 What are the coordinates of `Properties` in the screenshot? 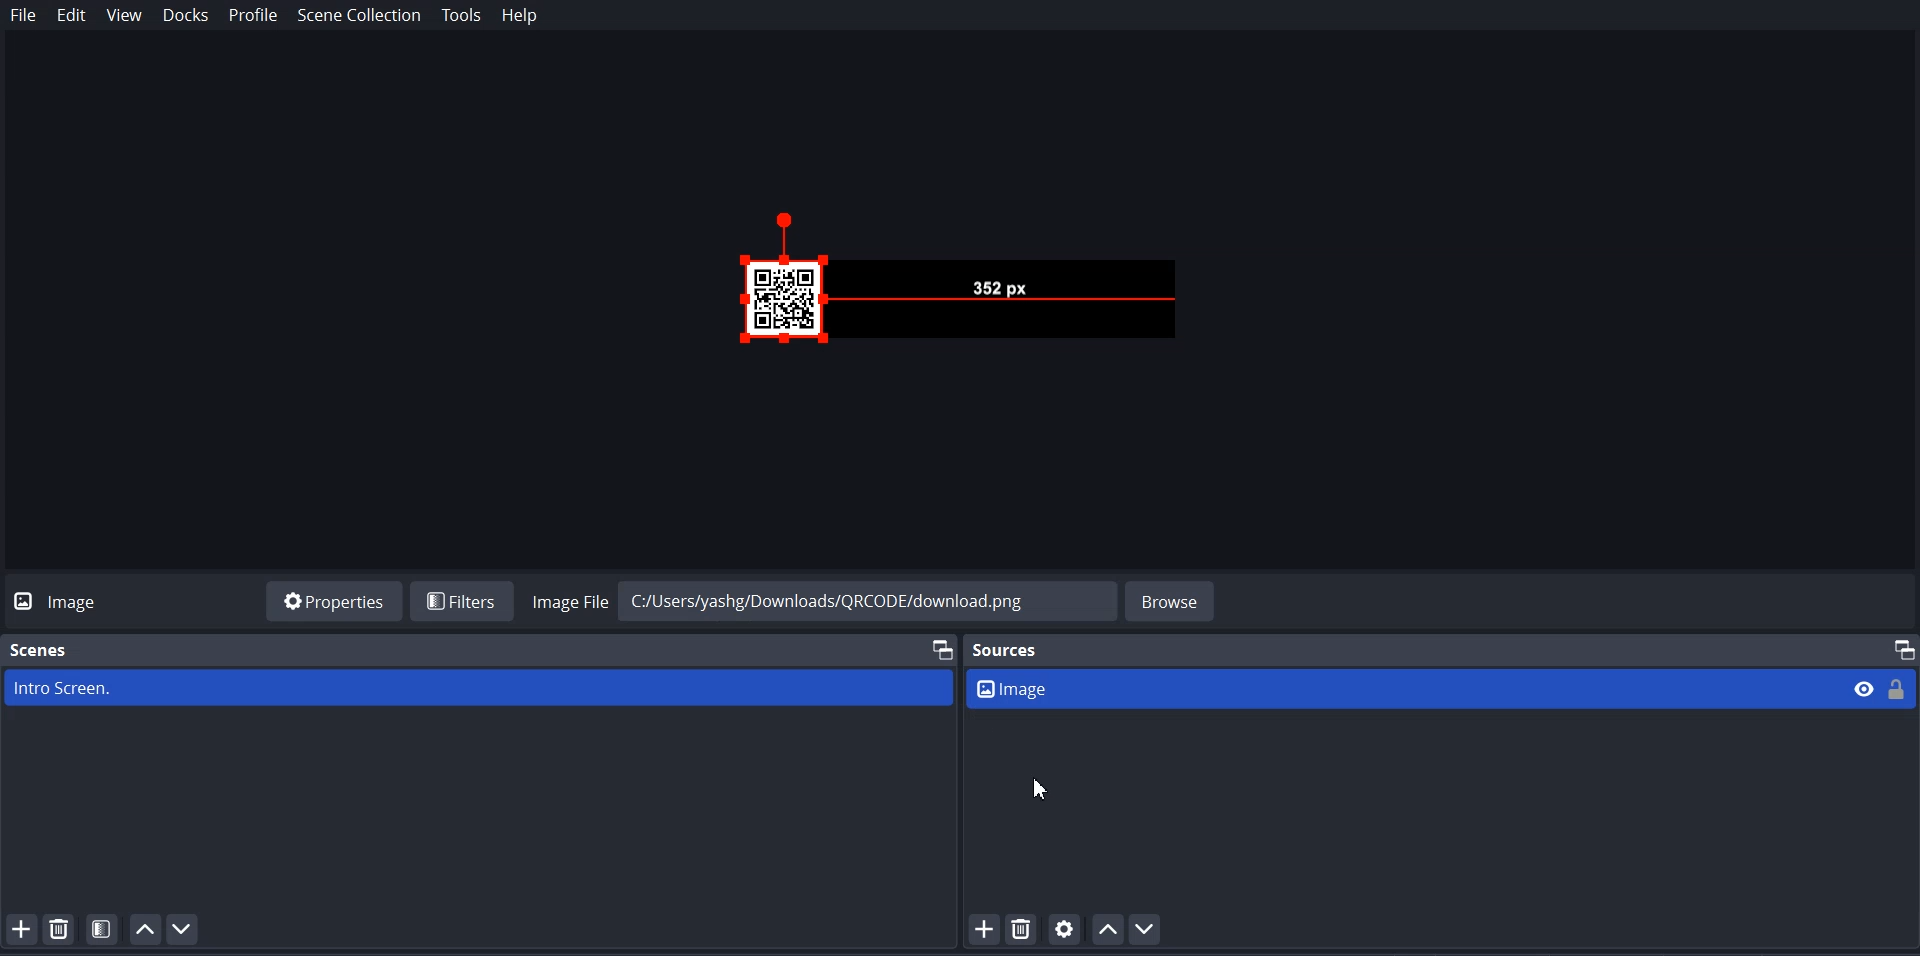 It's located at (334, 600).